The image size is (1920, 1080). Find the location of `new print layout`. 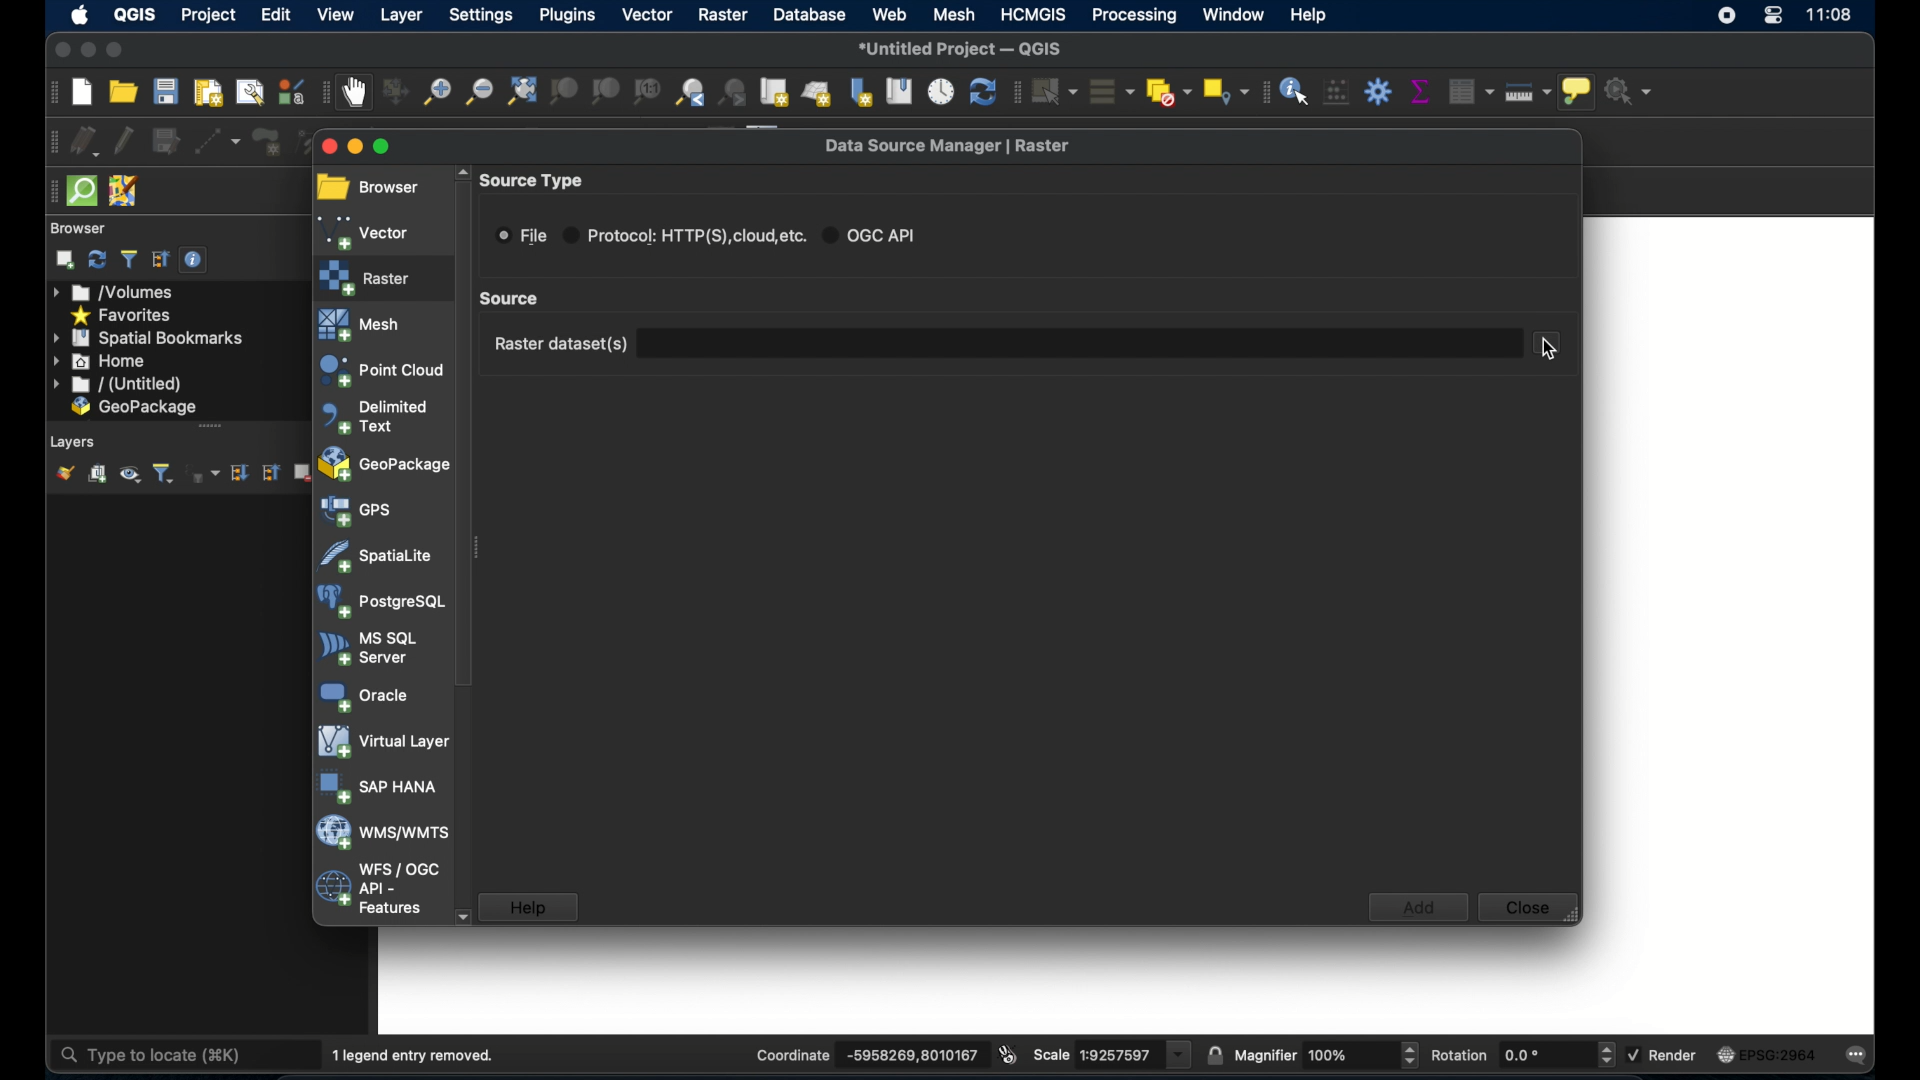

new print layout is located at coordinates (209, 92).